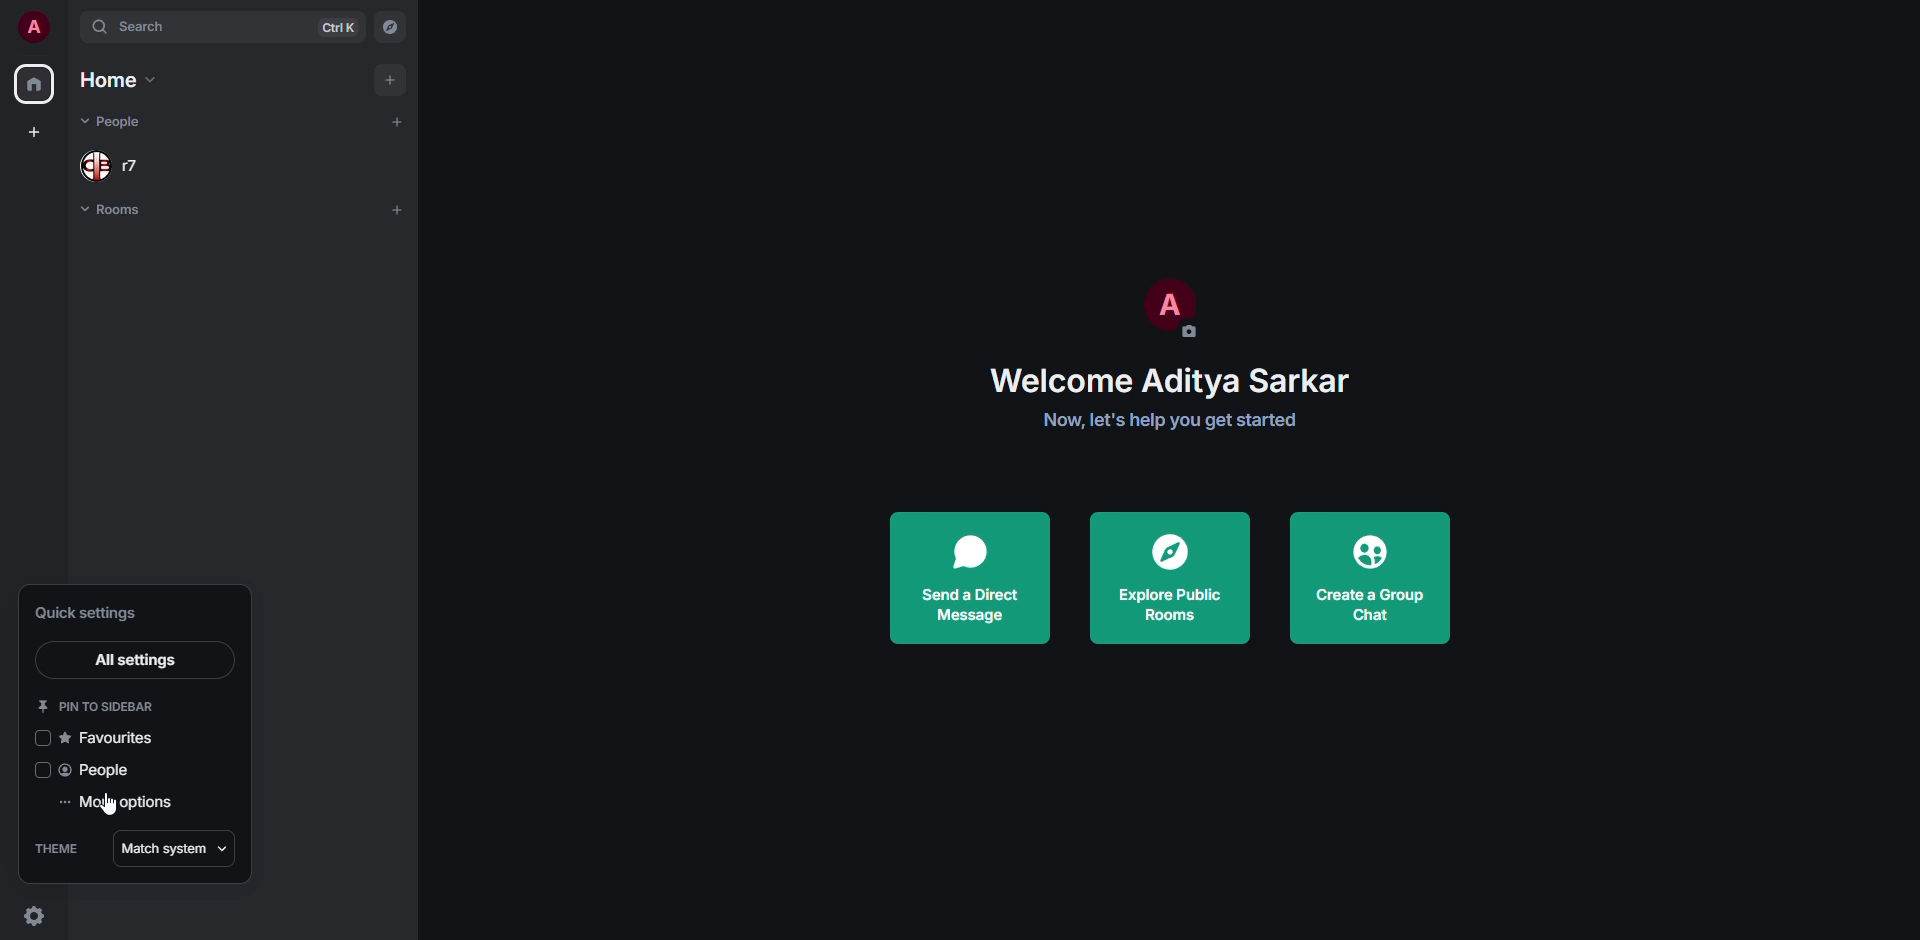 The width and height of the screenshot is (1920, 940). What do you see at coordinates (60, 847) in the screenshot?
I see `theme` at bounding box center [60, 847].